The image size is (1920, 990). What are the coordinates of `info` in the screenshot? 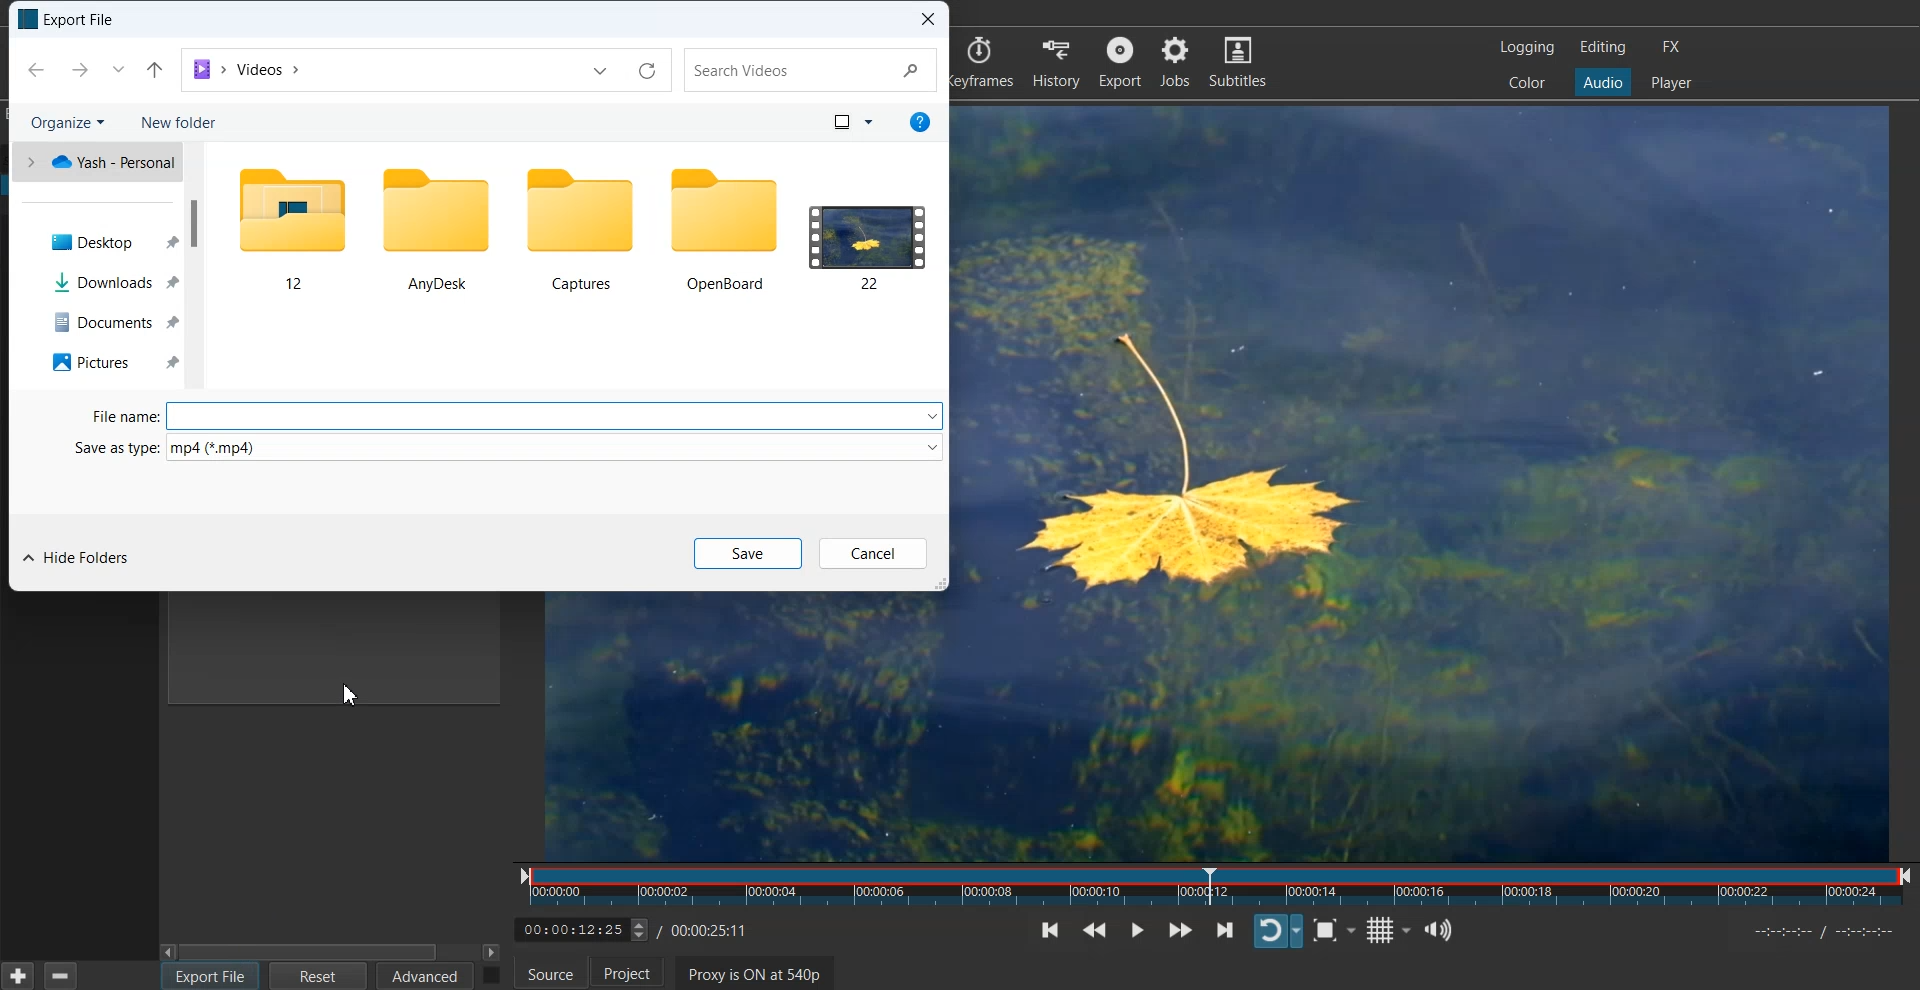 It's located at (916, 123).